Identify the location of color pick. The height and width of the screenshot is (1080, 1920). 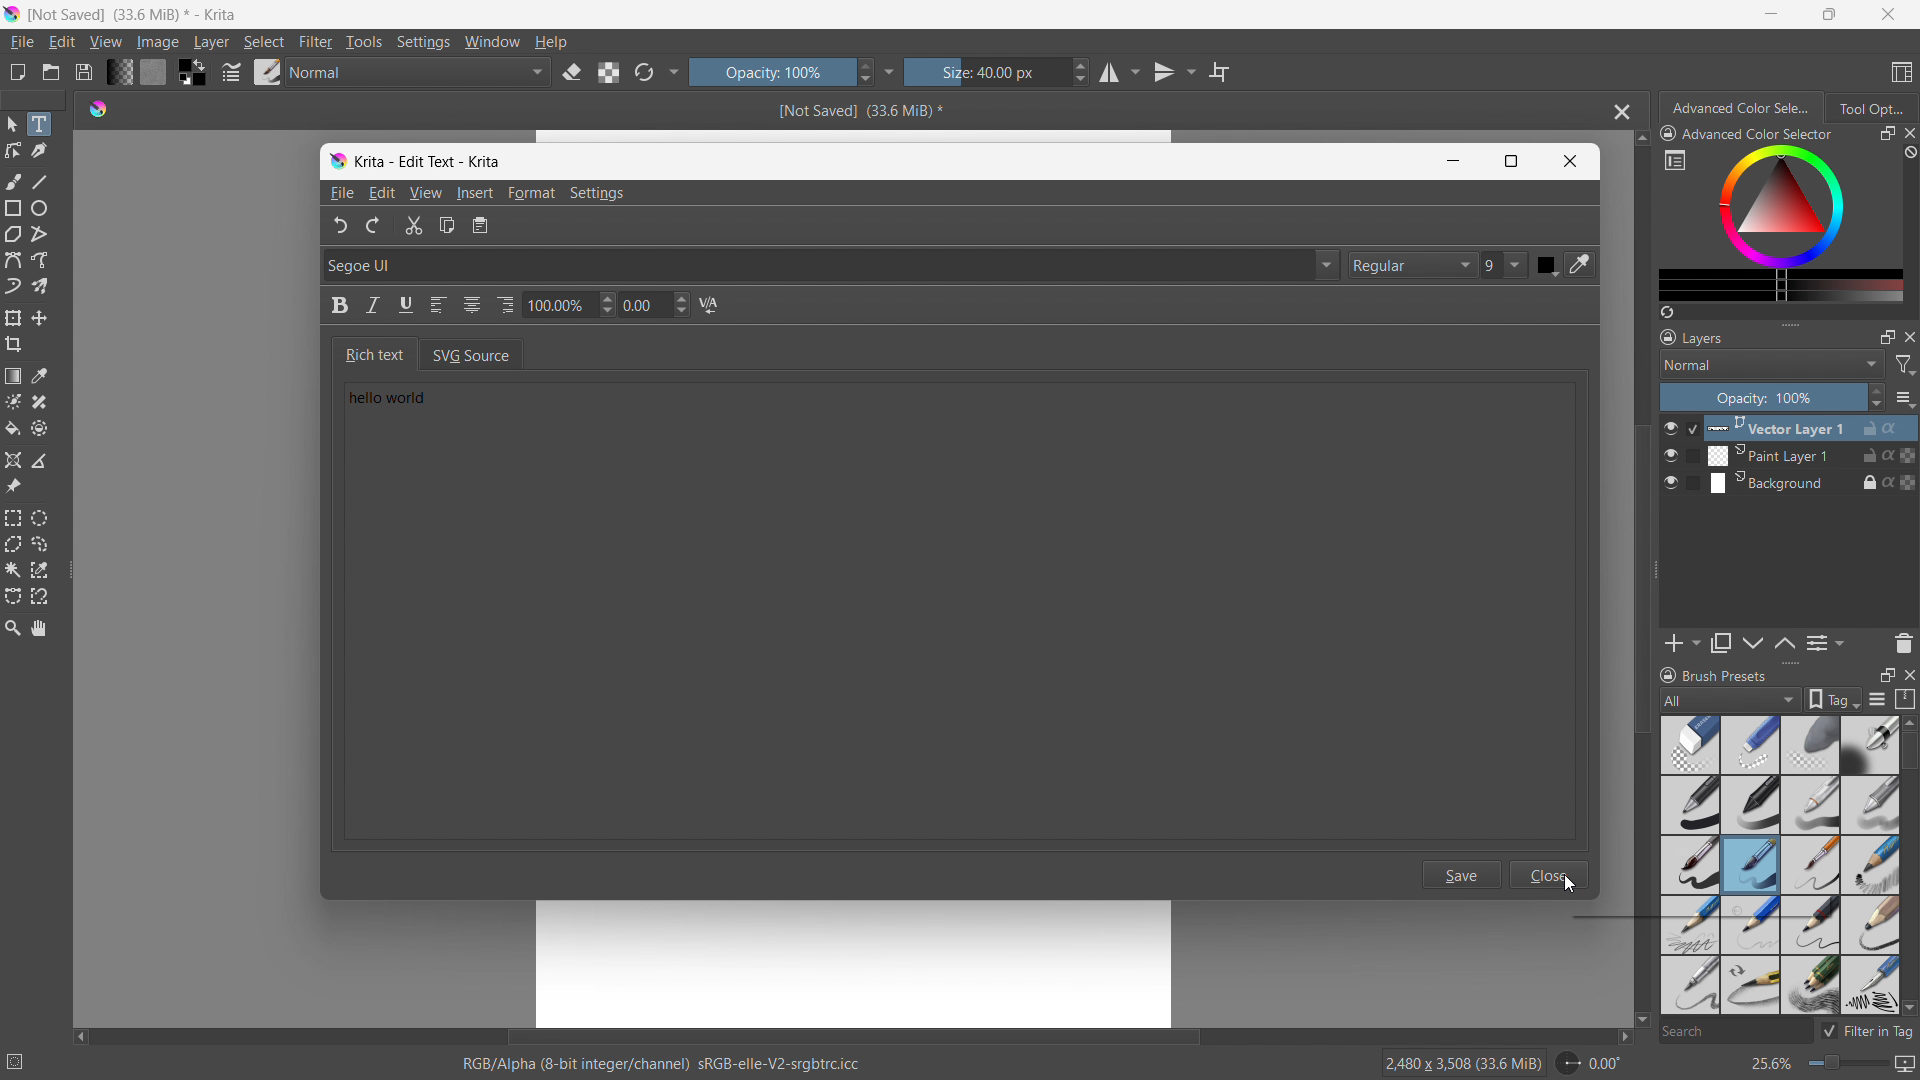
(1583, 265).